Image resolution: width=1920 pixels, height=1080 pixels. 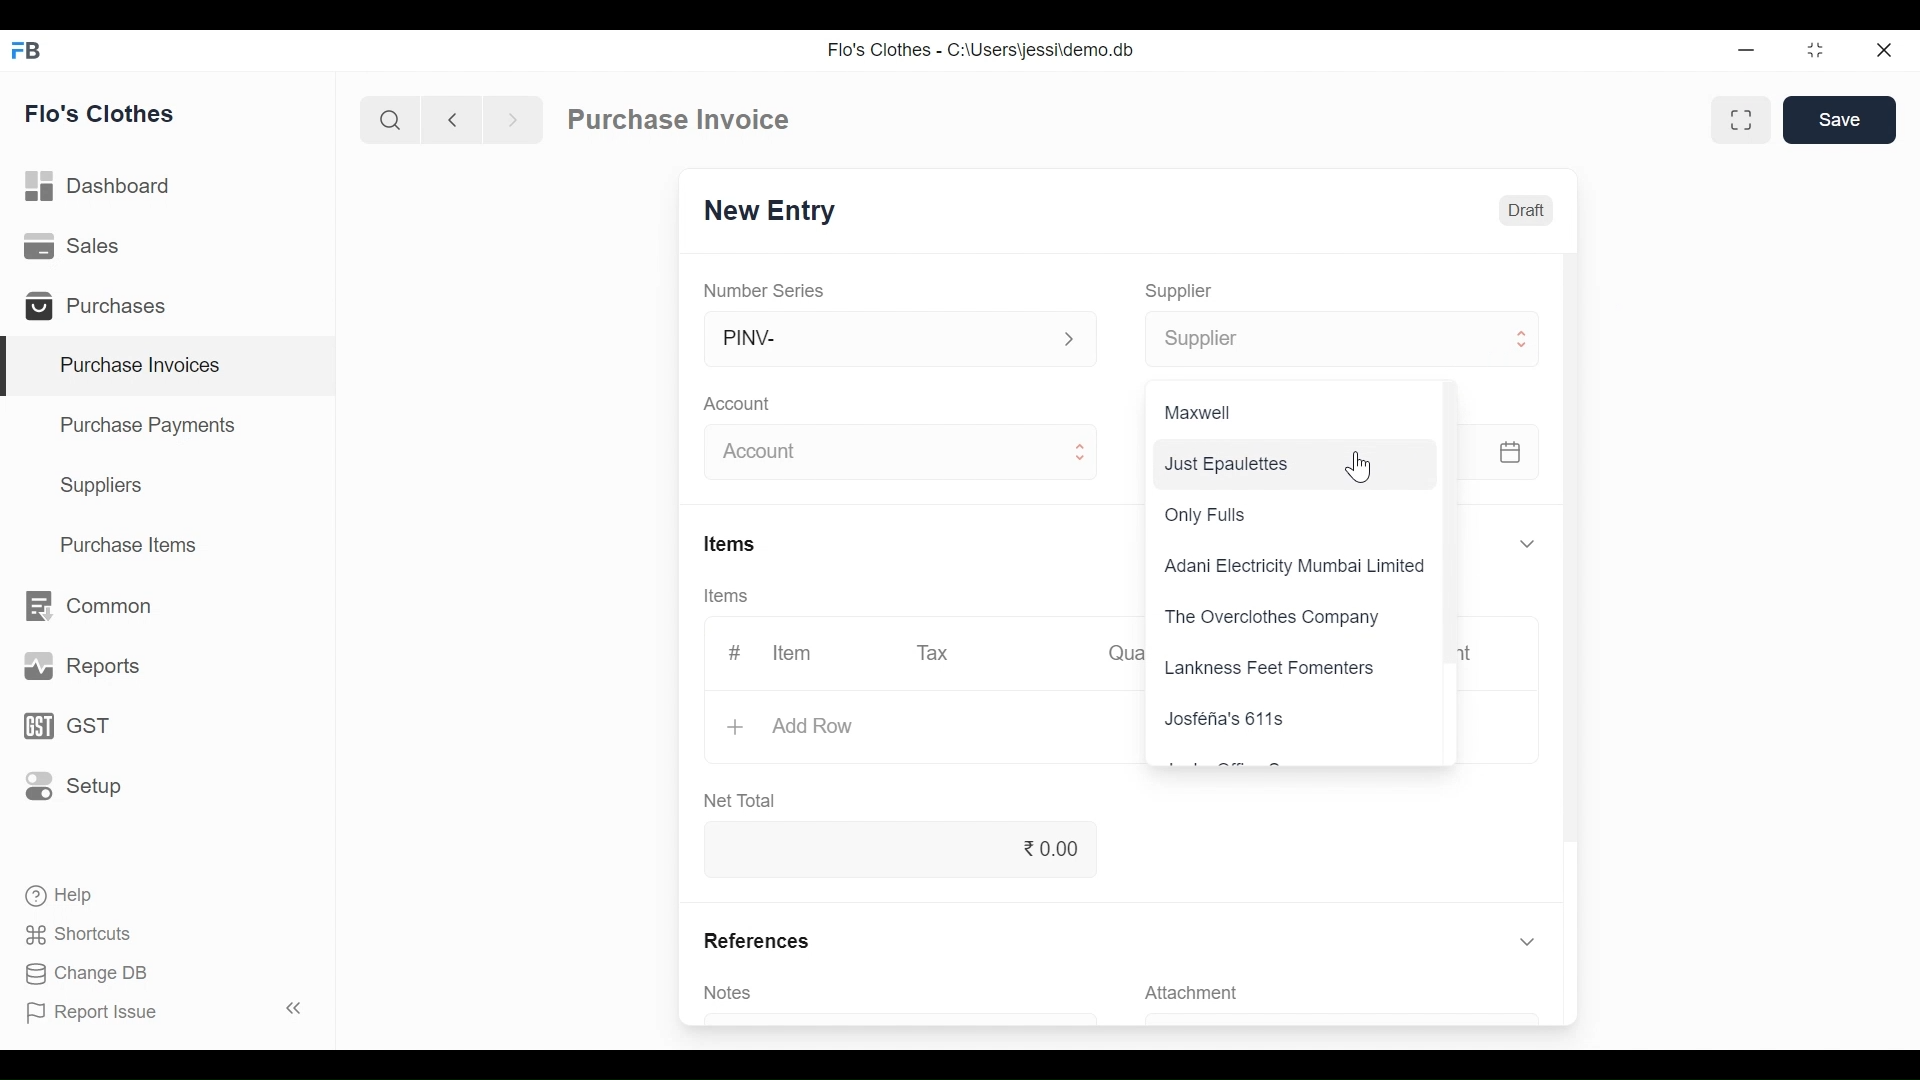 I want to click on Supplier, so click(x=1183, y=292).